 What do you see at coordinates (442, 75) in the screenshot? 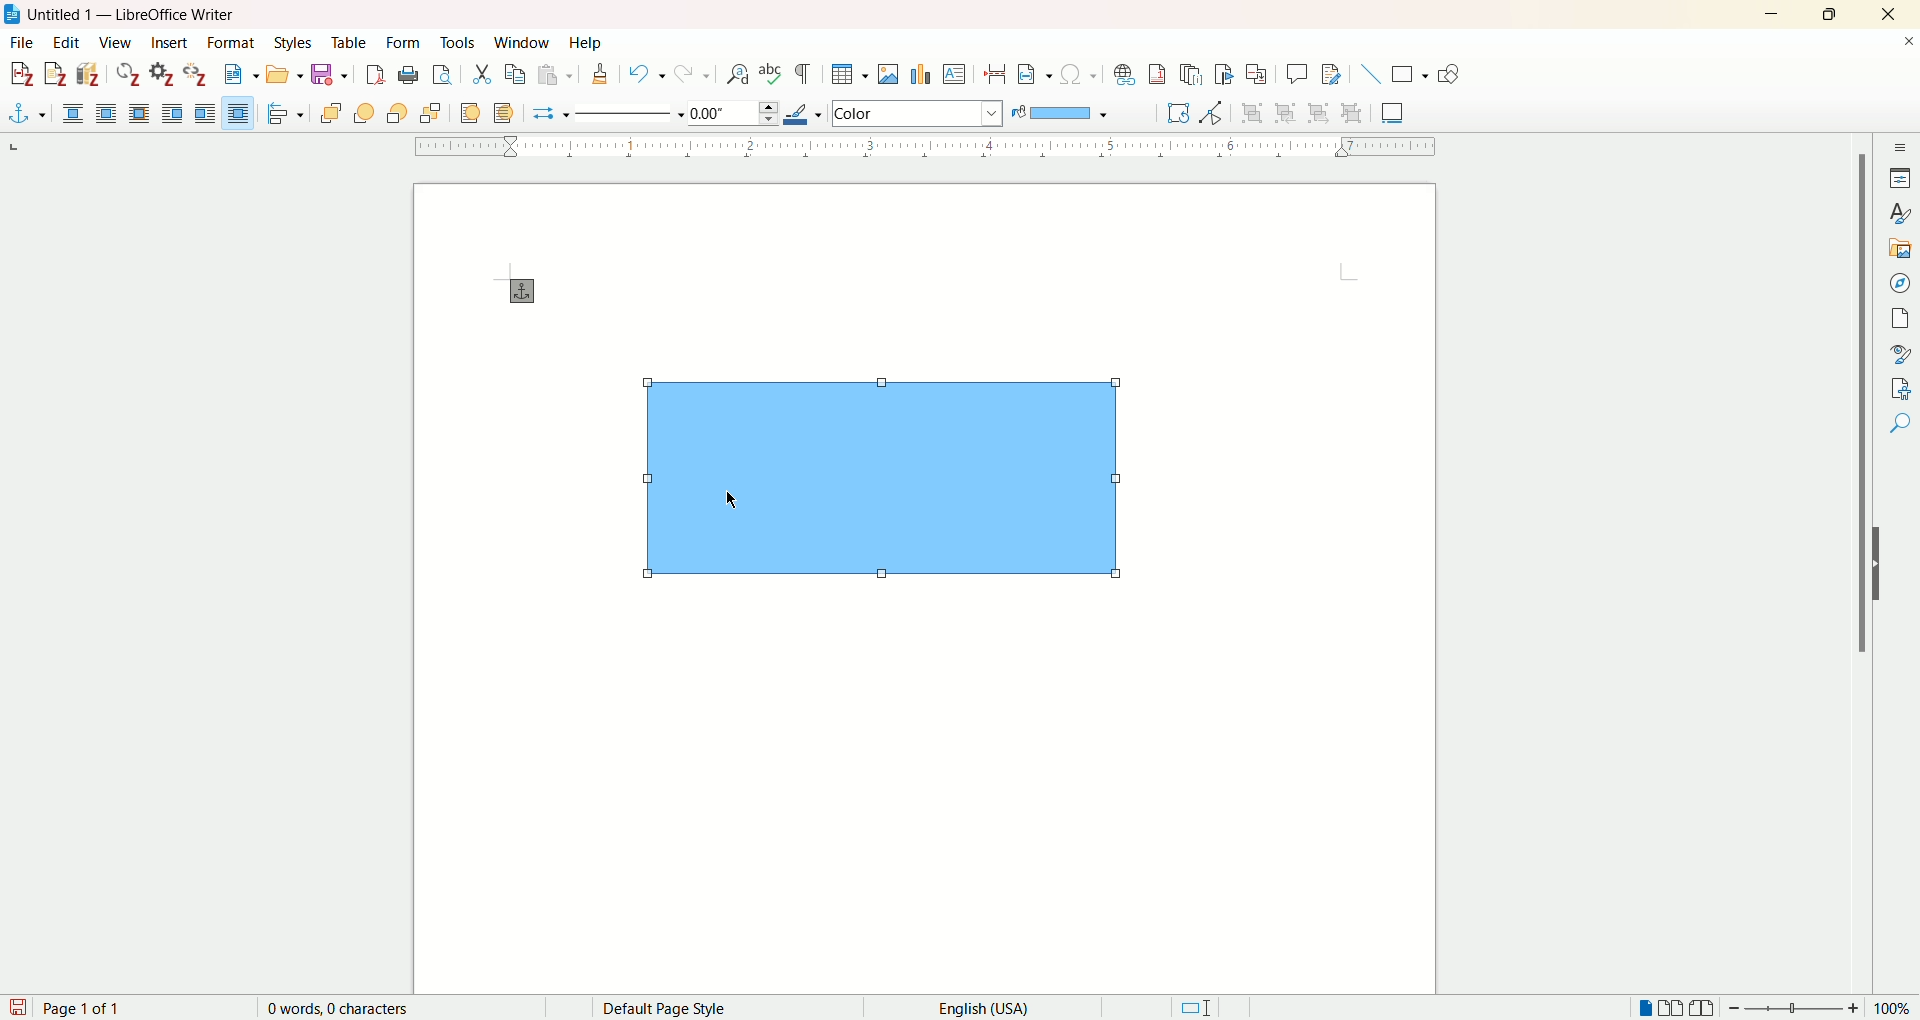
I see `toggle print preview` at bounding box center [442, 75].